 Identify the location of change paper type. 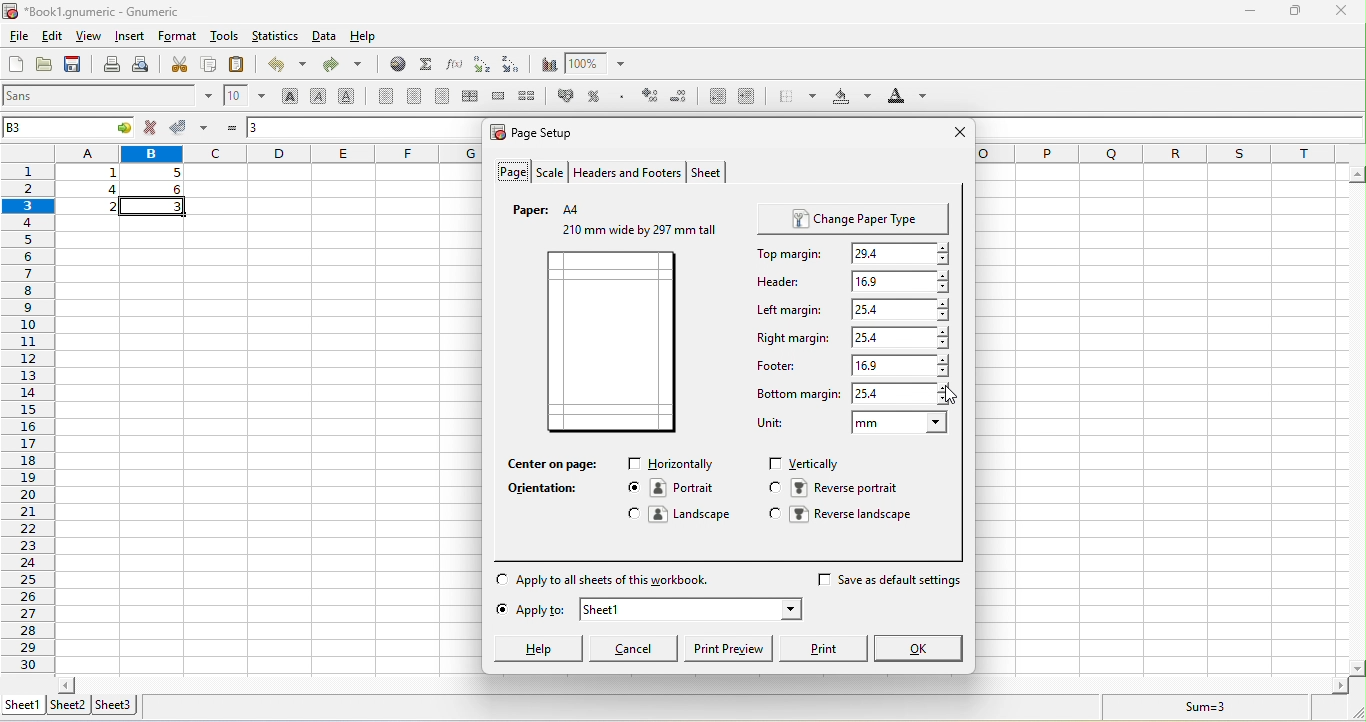
(858, 217).